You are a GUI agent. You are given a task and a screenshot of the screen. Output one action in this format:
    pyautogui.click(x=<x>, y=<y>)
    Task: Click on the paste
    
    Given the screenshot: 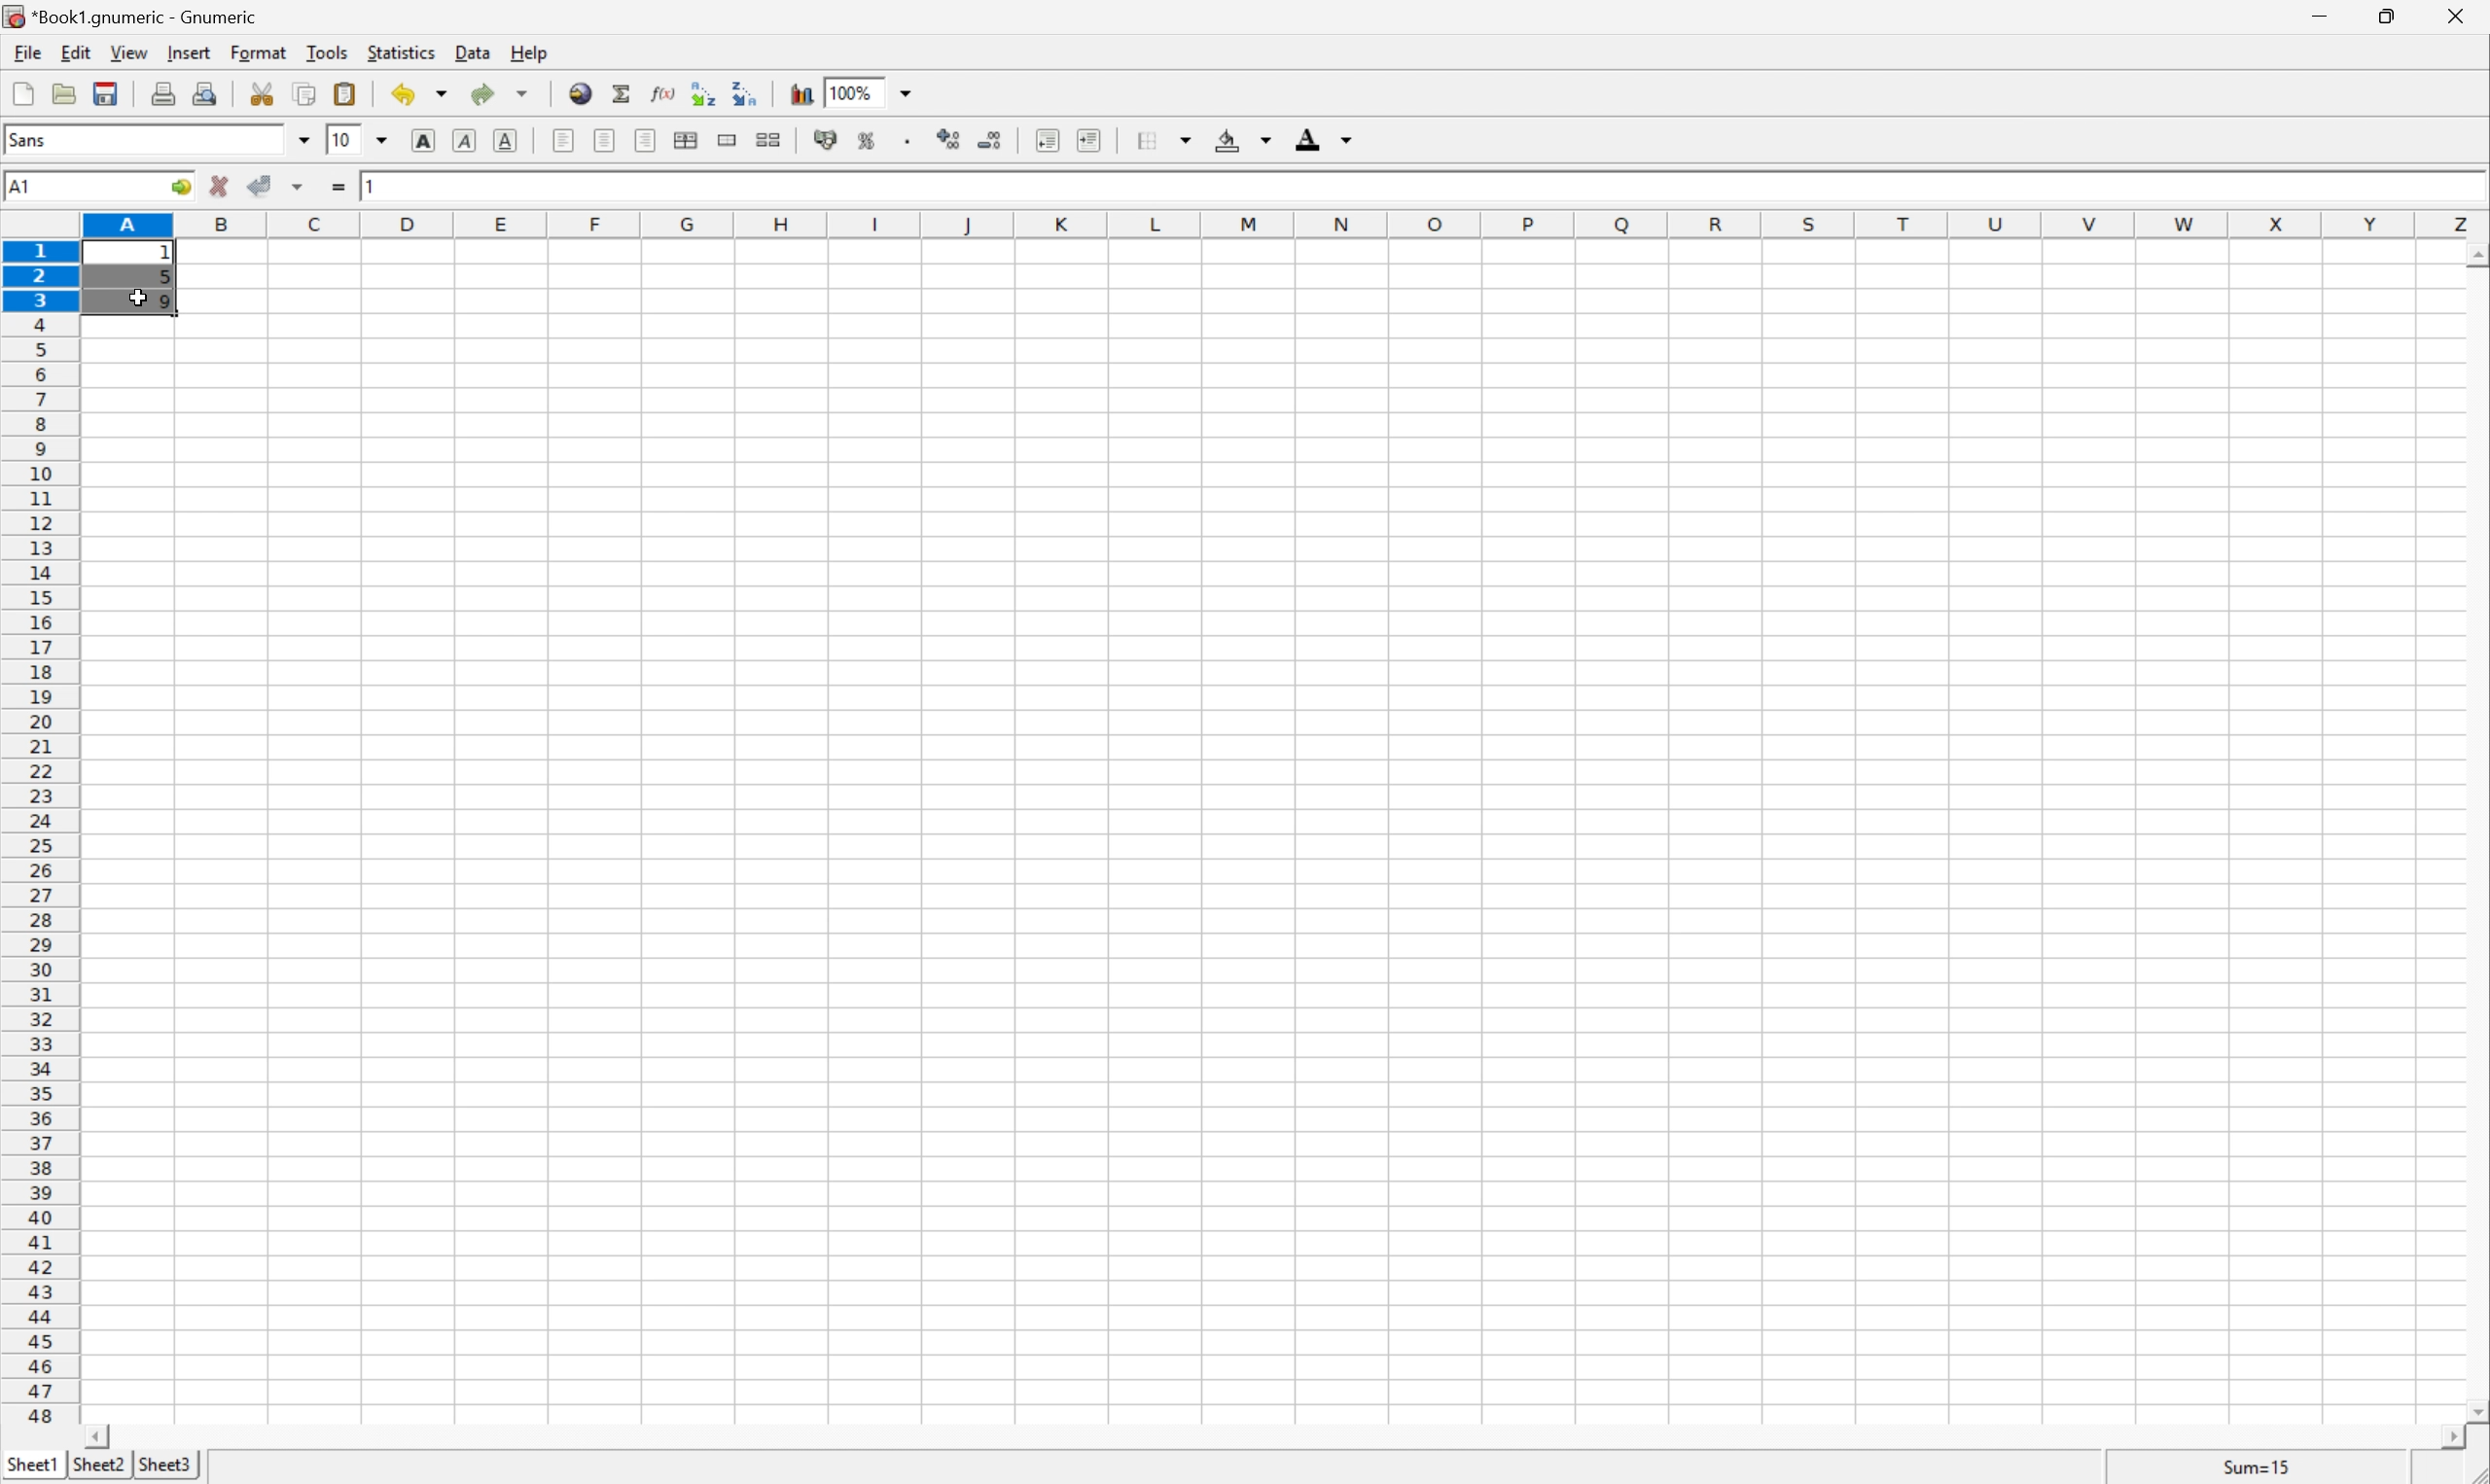 What is the action you would take?
    pyautogui.click(x=349, y=93)
    